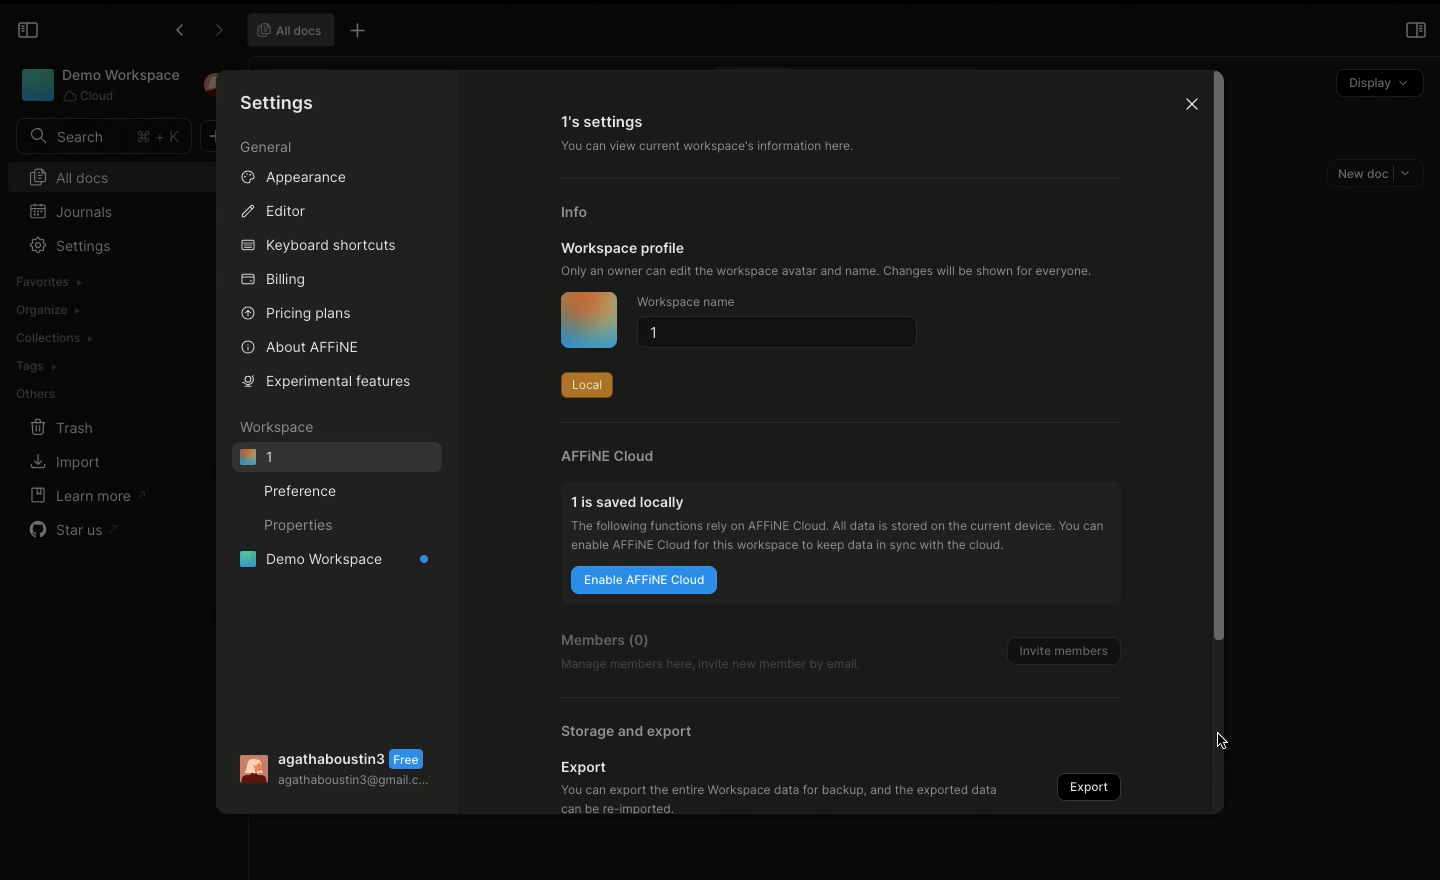  I want to click on Export, so click(1093, 788).